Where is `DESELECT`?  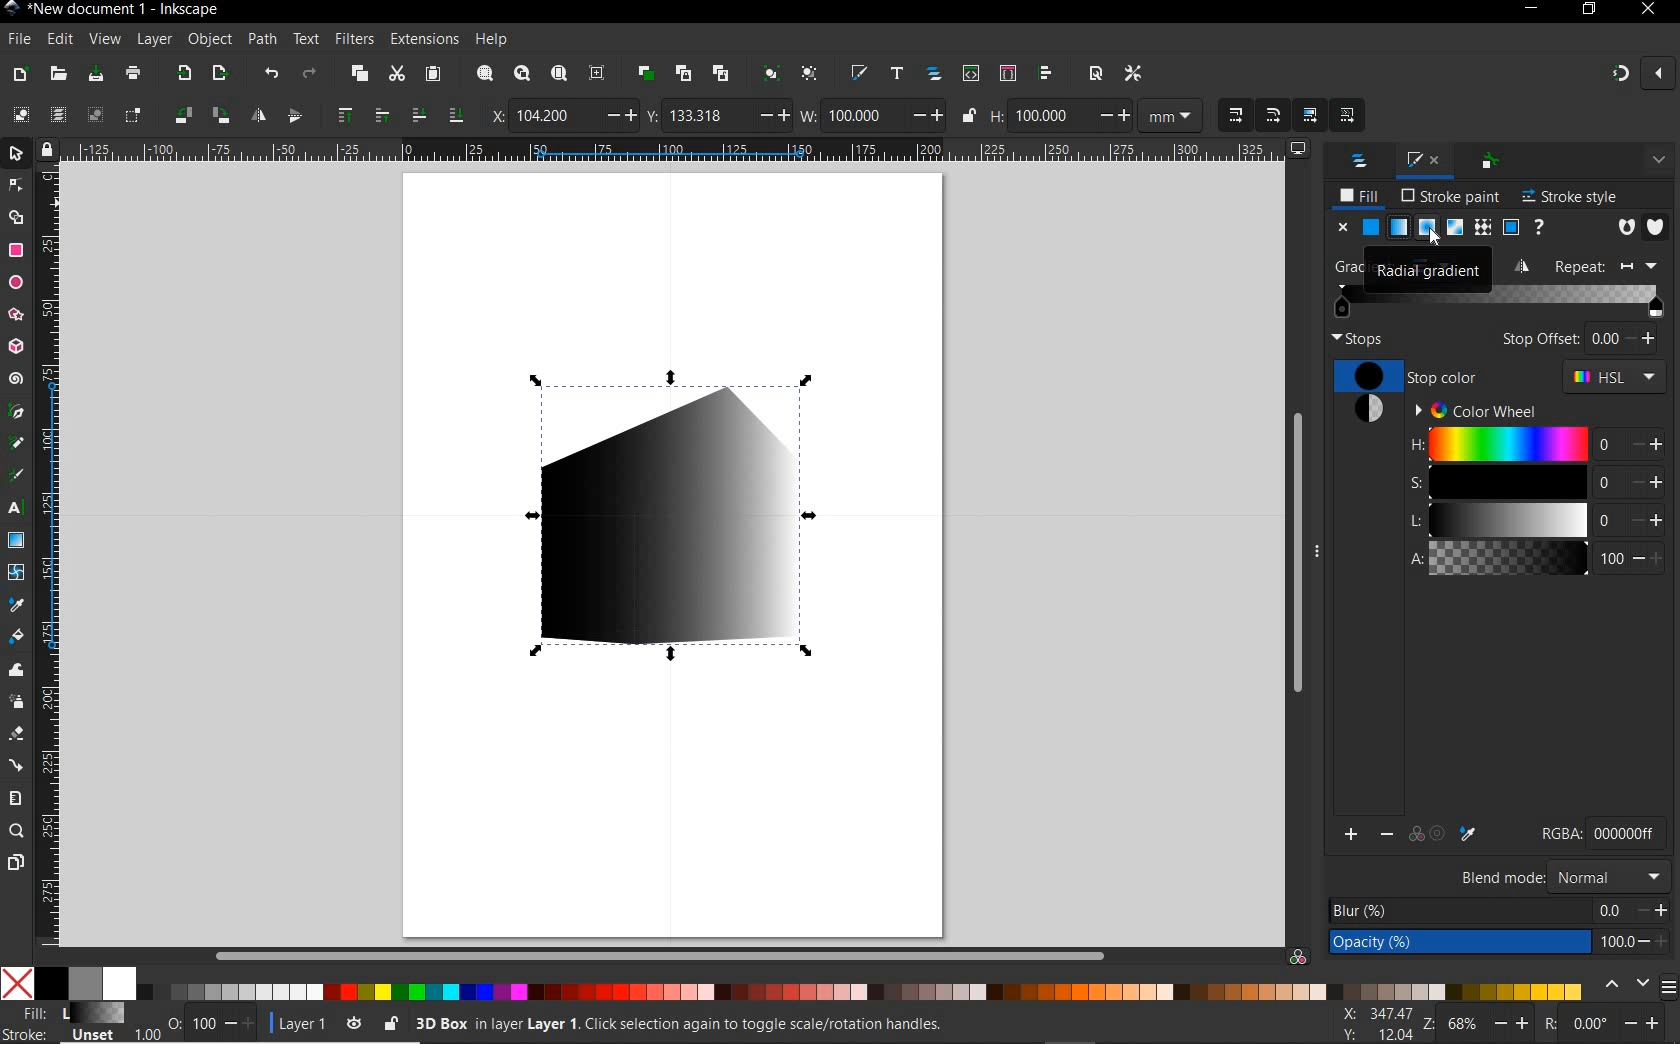 DESELECT is located at coordinates (95, 115).